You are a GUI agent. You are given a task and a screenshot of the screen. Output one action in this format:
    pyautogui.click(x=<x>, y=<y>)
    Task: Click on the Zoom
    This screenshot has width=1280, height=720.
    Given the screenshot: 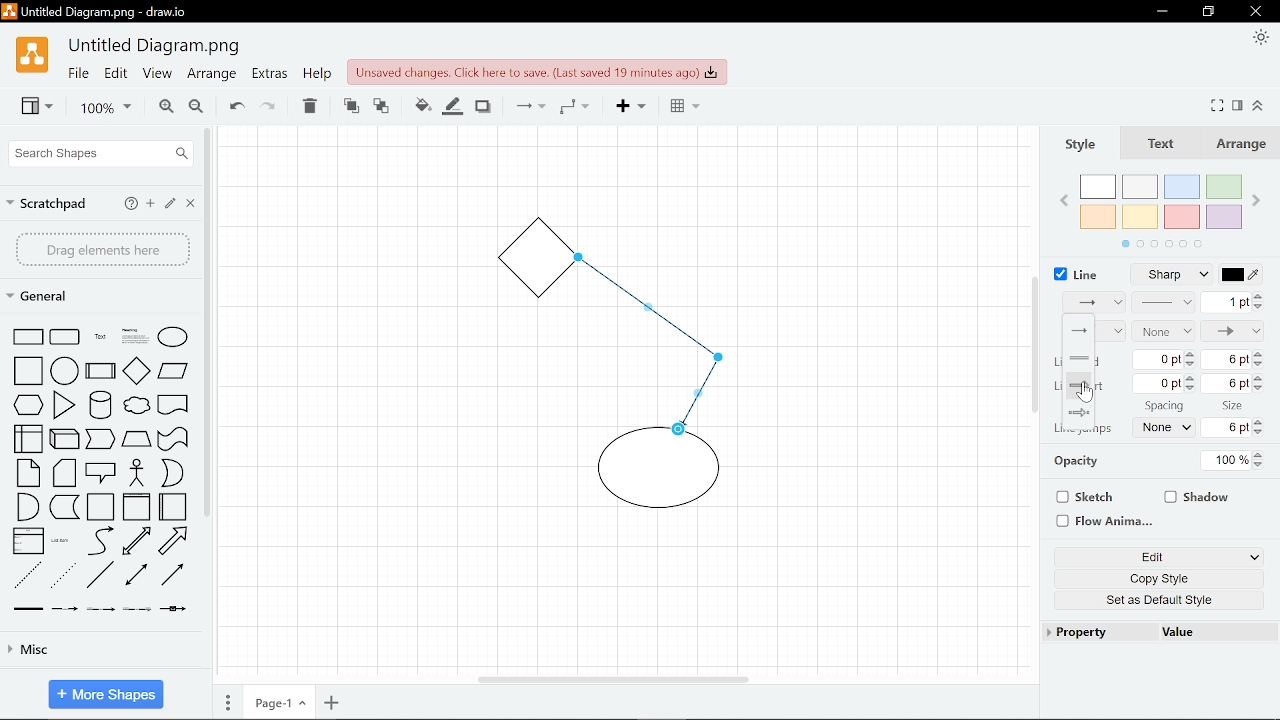 What is the action you would take?
    pyautogui.click(x=98, y=108)
    